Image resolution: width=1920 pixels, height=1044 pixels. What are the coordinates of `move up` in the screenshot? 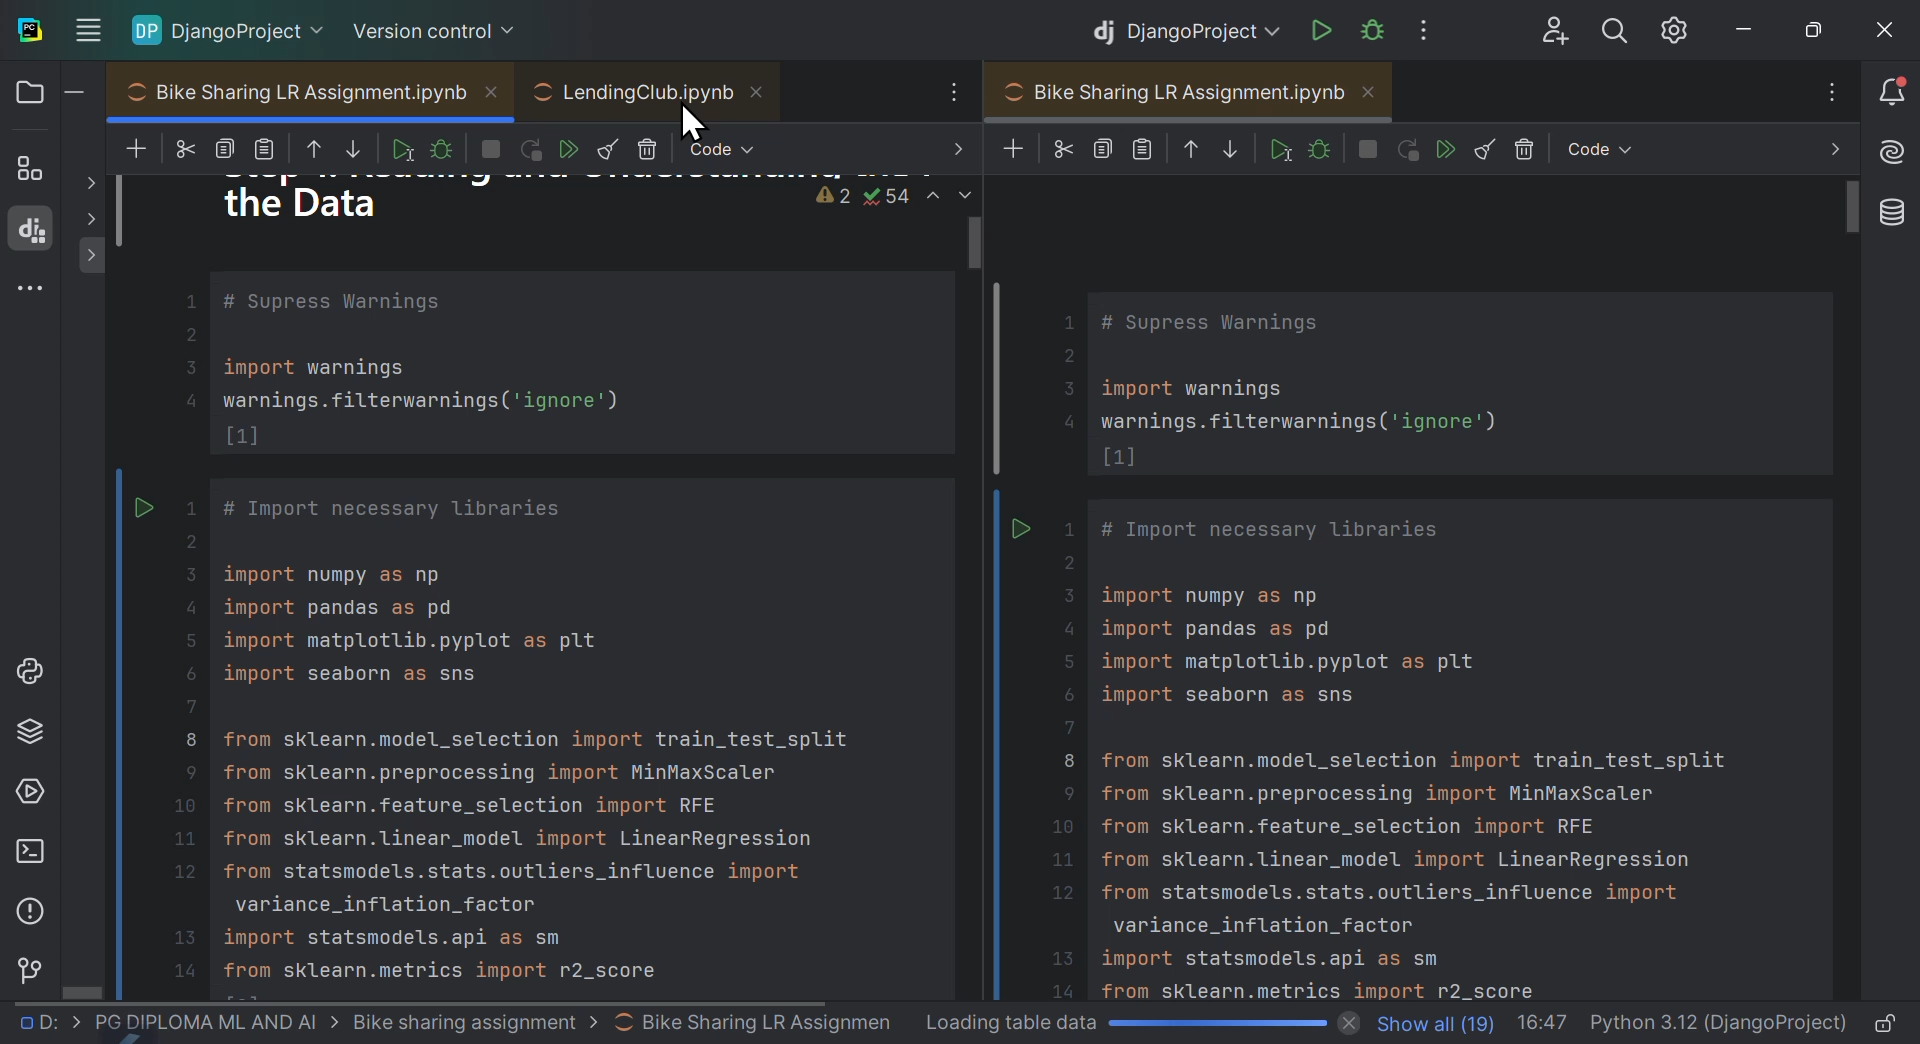 It's located at (1190, 151).